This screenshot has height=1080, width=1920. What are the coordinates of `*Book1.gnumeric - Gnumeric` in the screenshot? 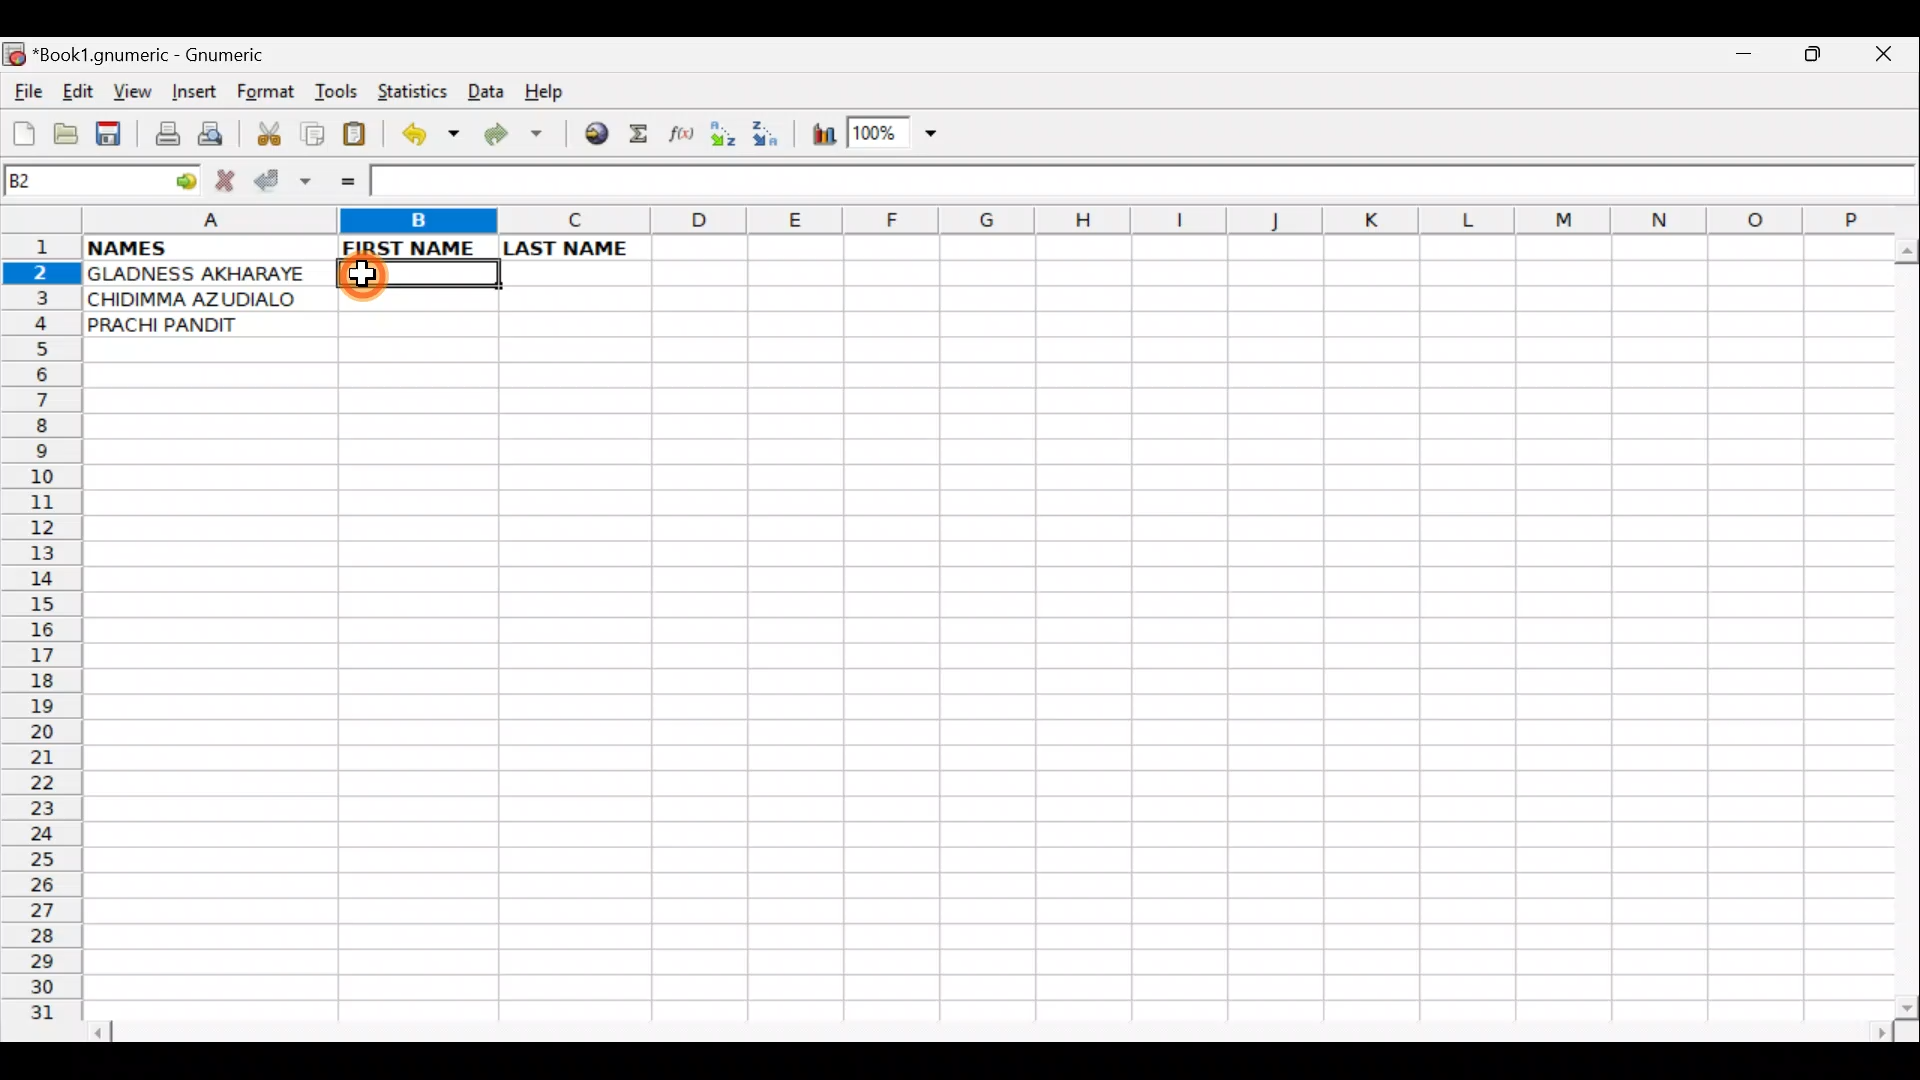 It's located at (167, 55).